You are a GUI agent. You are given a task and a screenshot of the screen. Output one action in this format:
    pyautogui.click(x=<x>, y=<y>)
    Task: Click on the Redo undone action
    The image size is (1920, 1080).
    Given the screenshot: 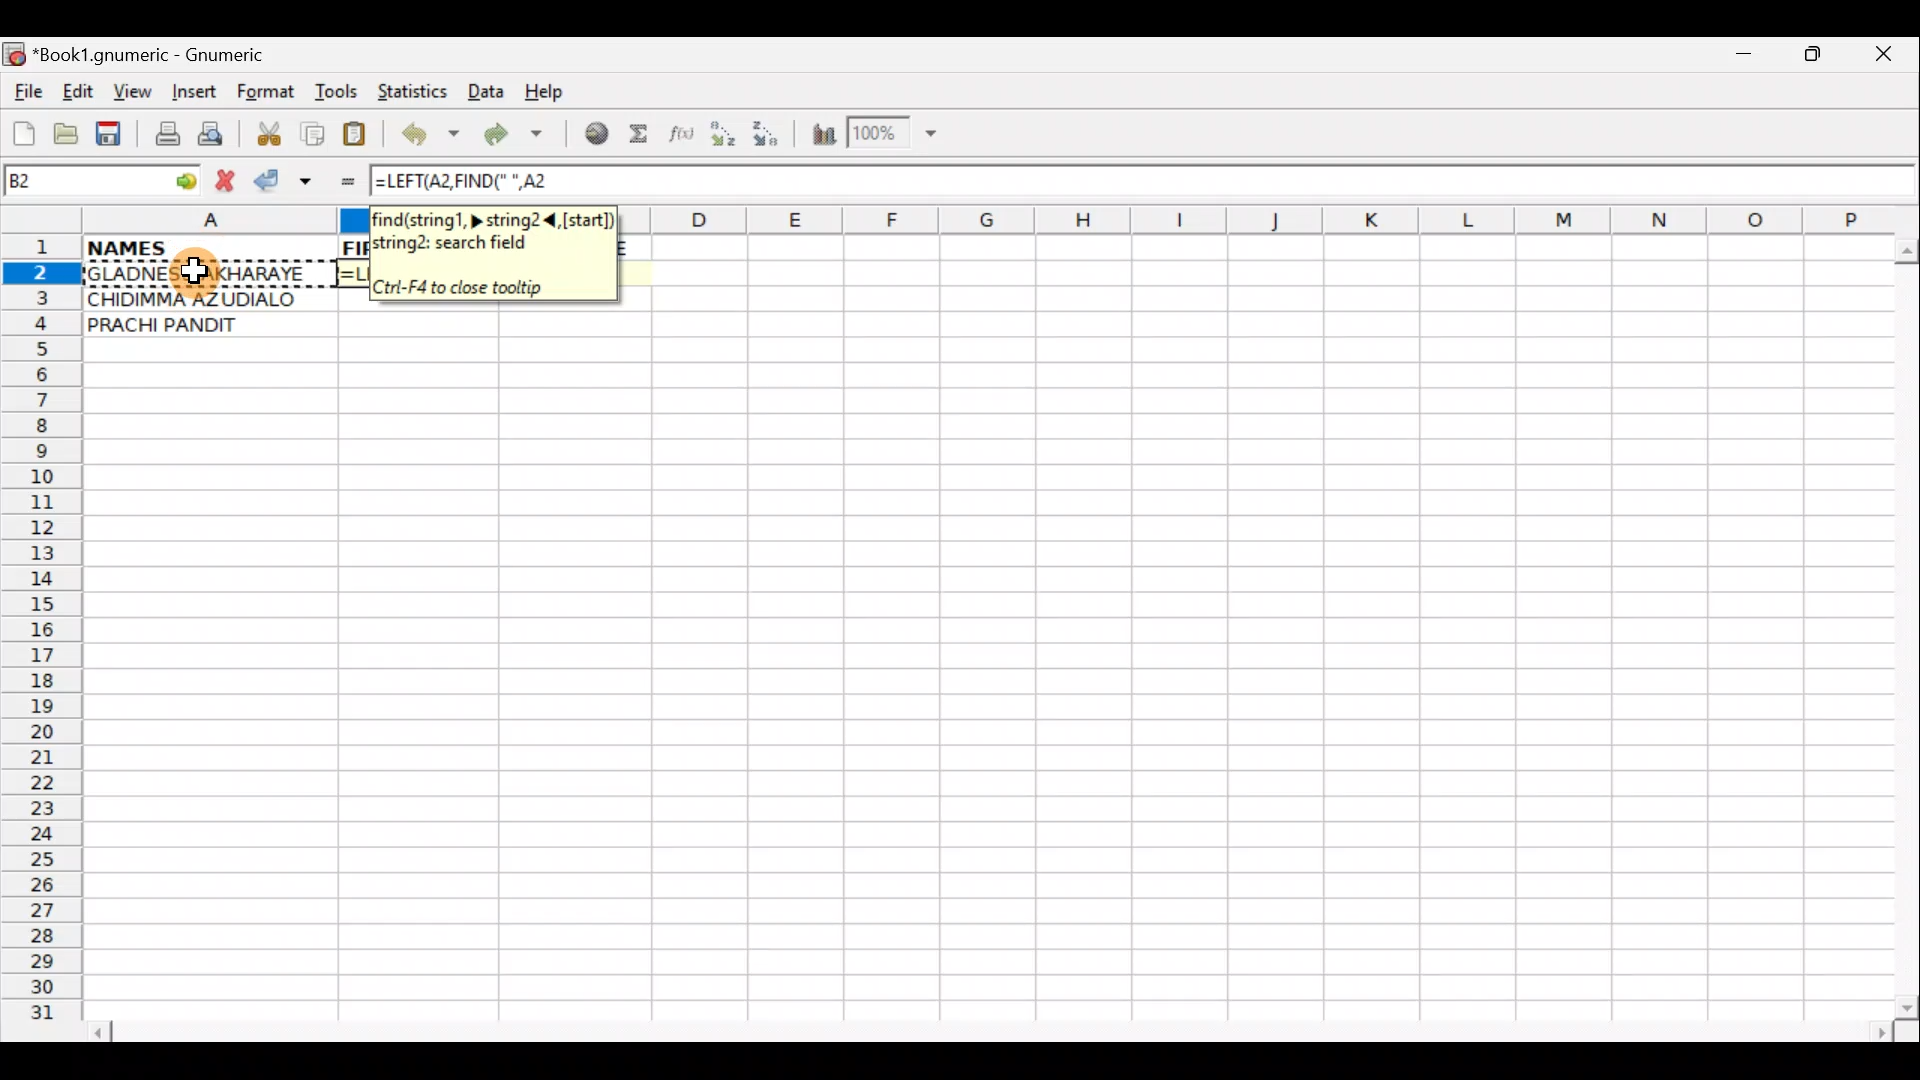 What is the action you would take?
    pyautogui.click(x=518, y=137)
    